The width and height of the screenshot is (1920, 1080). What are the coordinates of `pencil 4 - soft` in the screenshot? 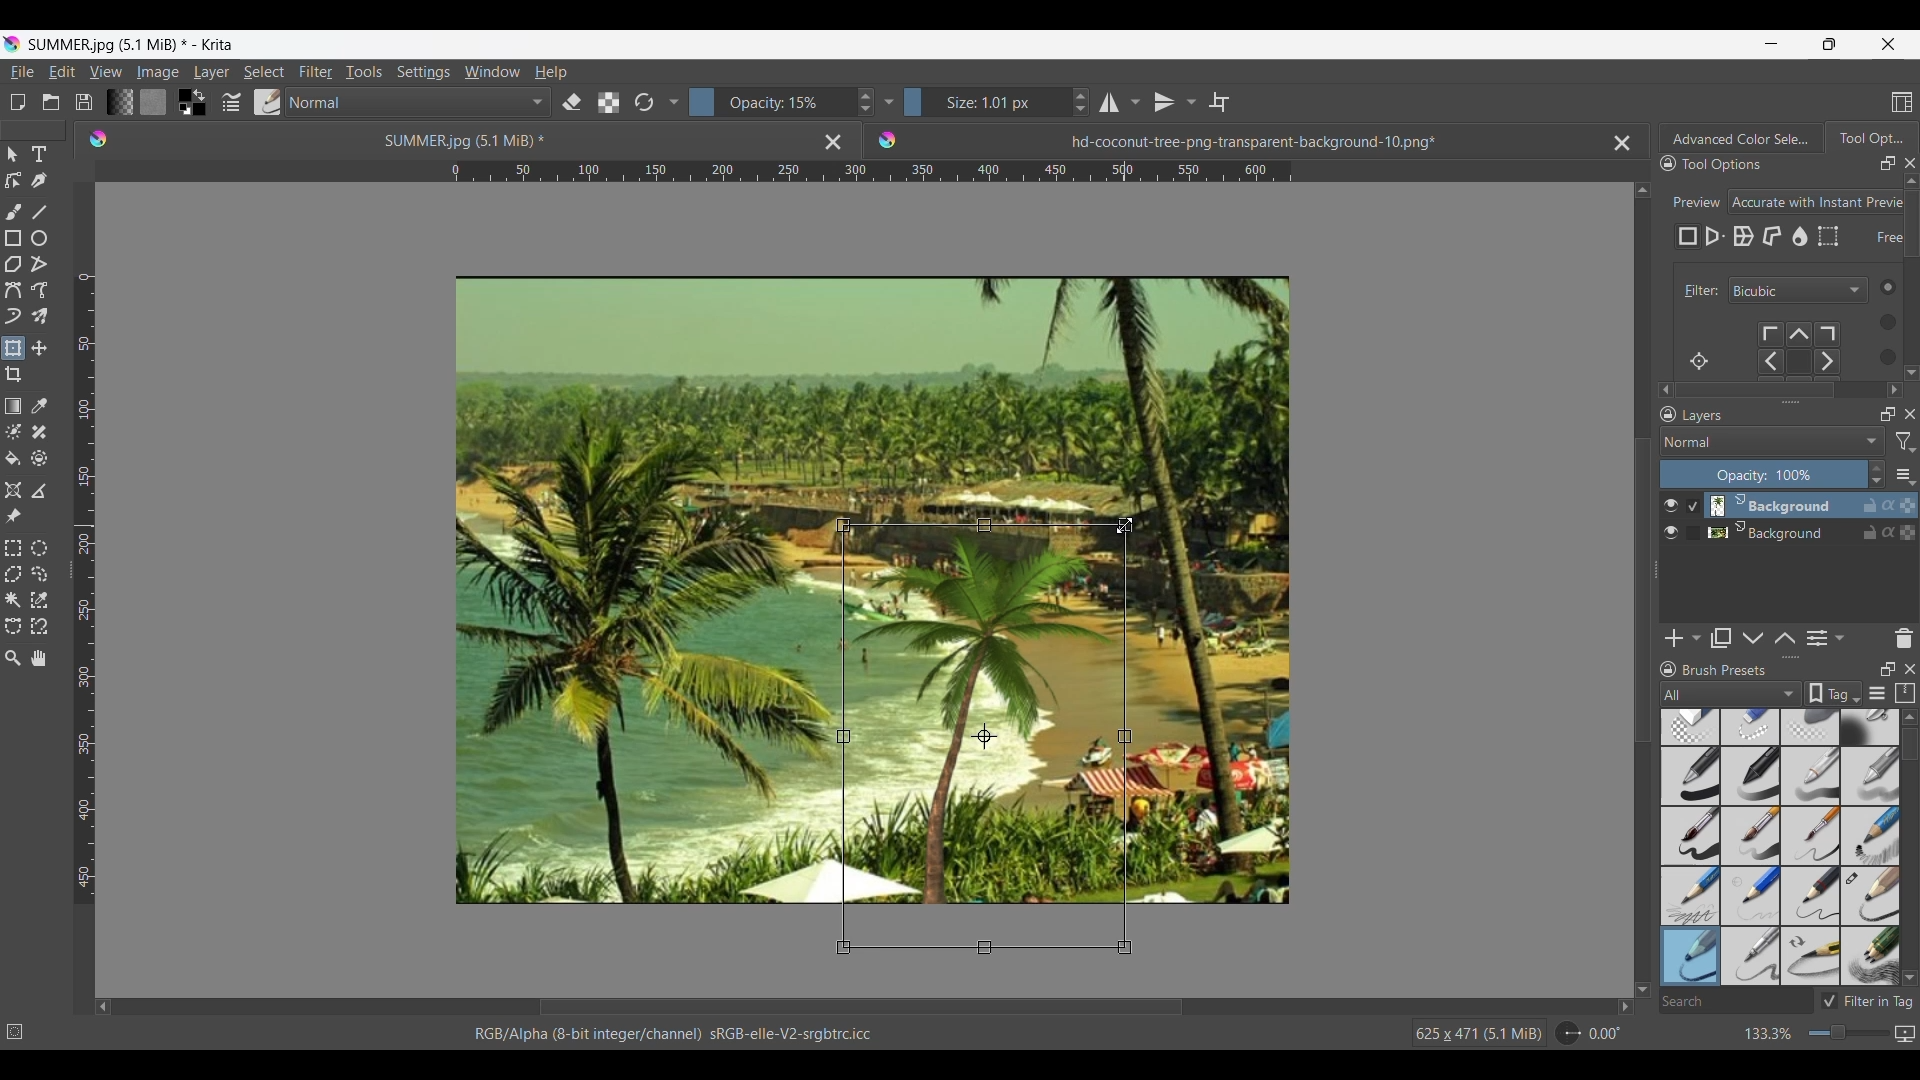 It's located at (1689, 955).